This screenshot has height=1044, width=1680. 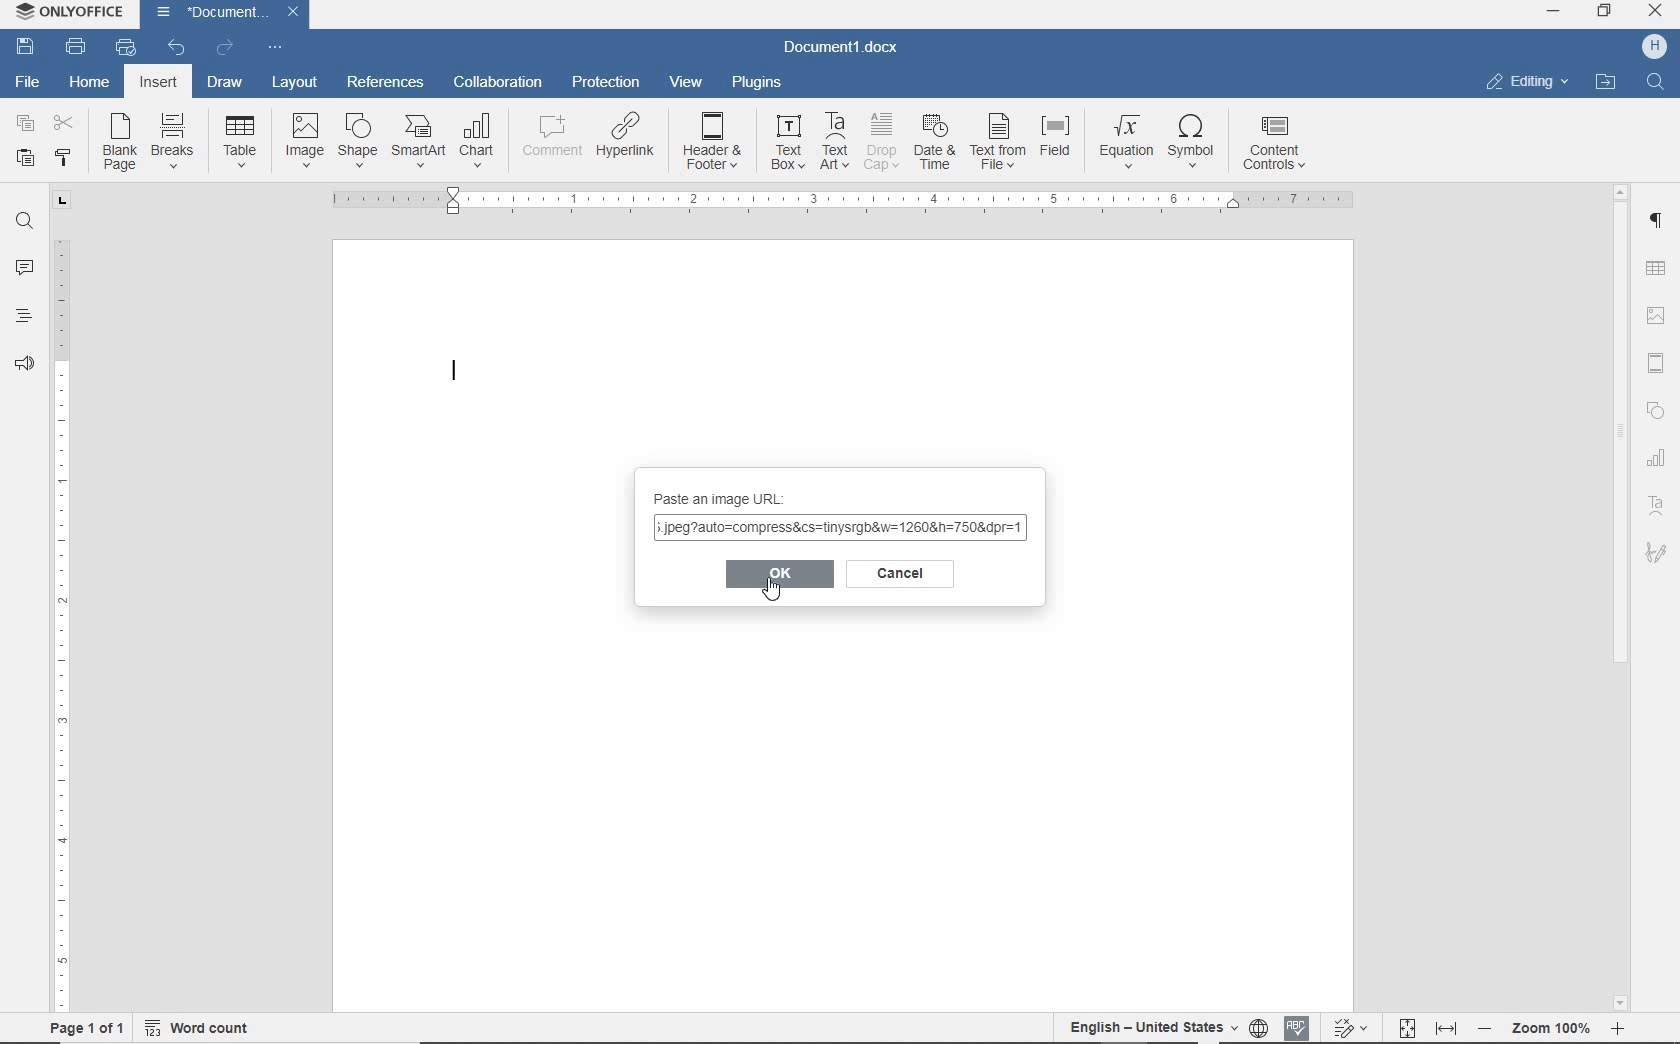 I want to click on ruler, so click(x=66, y=602).